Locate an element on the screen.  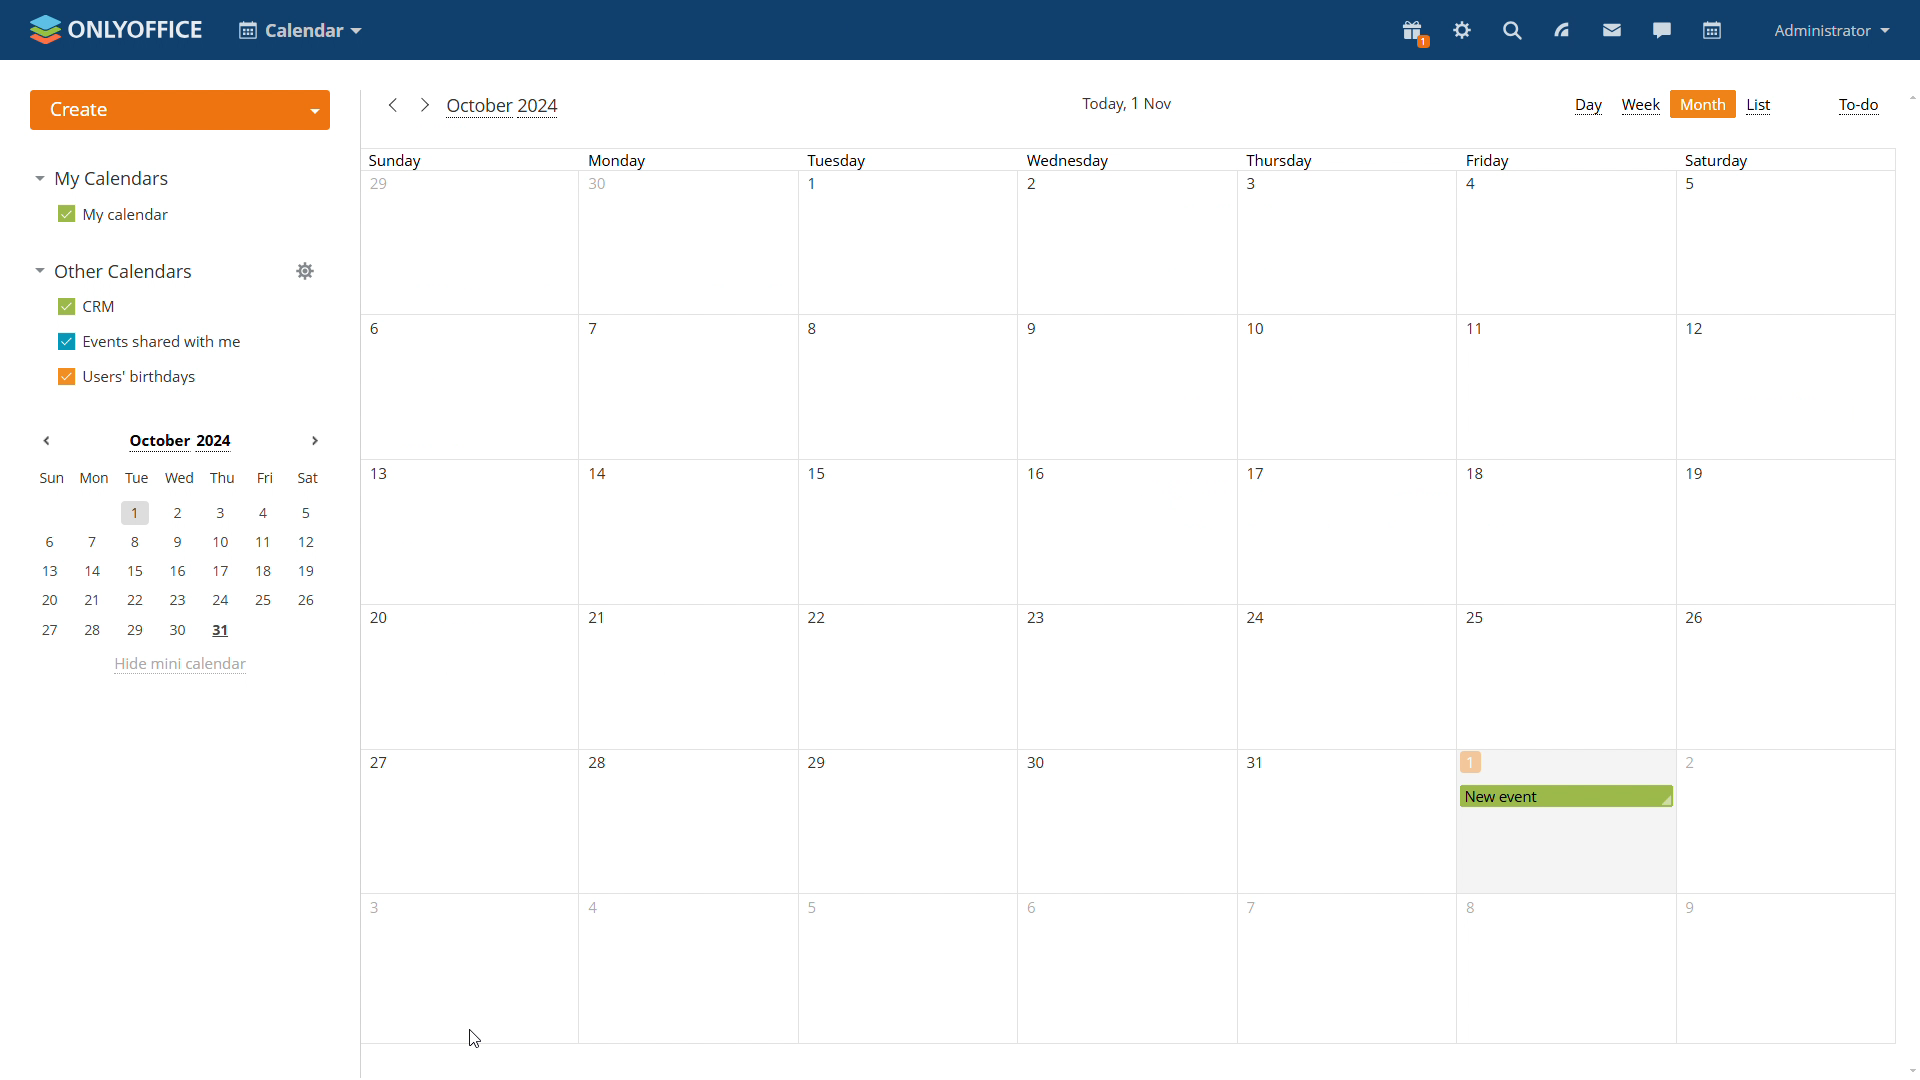
my calendar is located at coordinates (113, 215).